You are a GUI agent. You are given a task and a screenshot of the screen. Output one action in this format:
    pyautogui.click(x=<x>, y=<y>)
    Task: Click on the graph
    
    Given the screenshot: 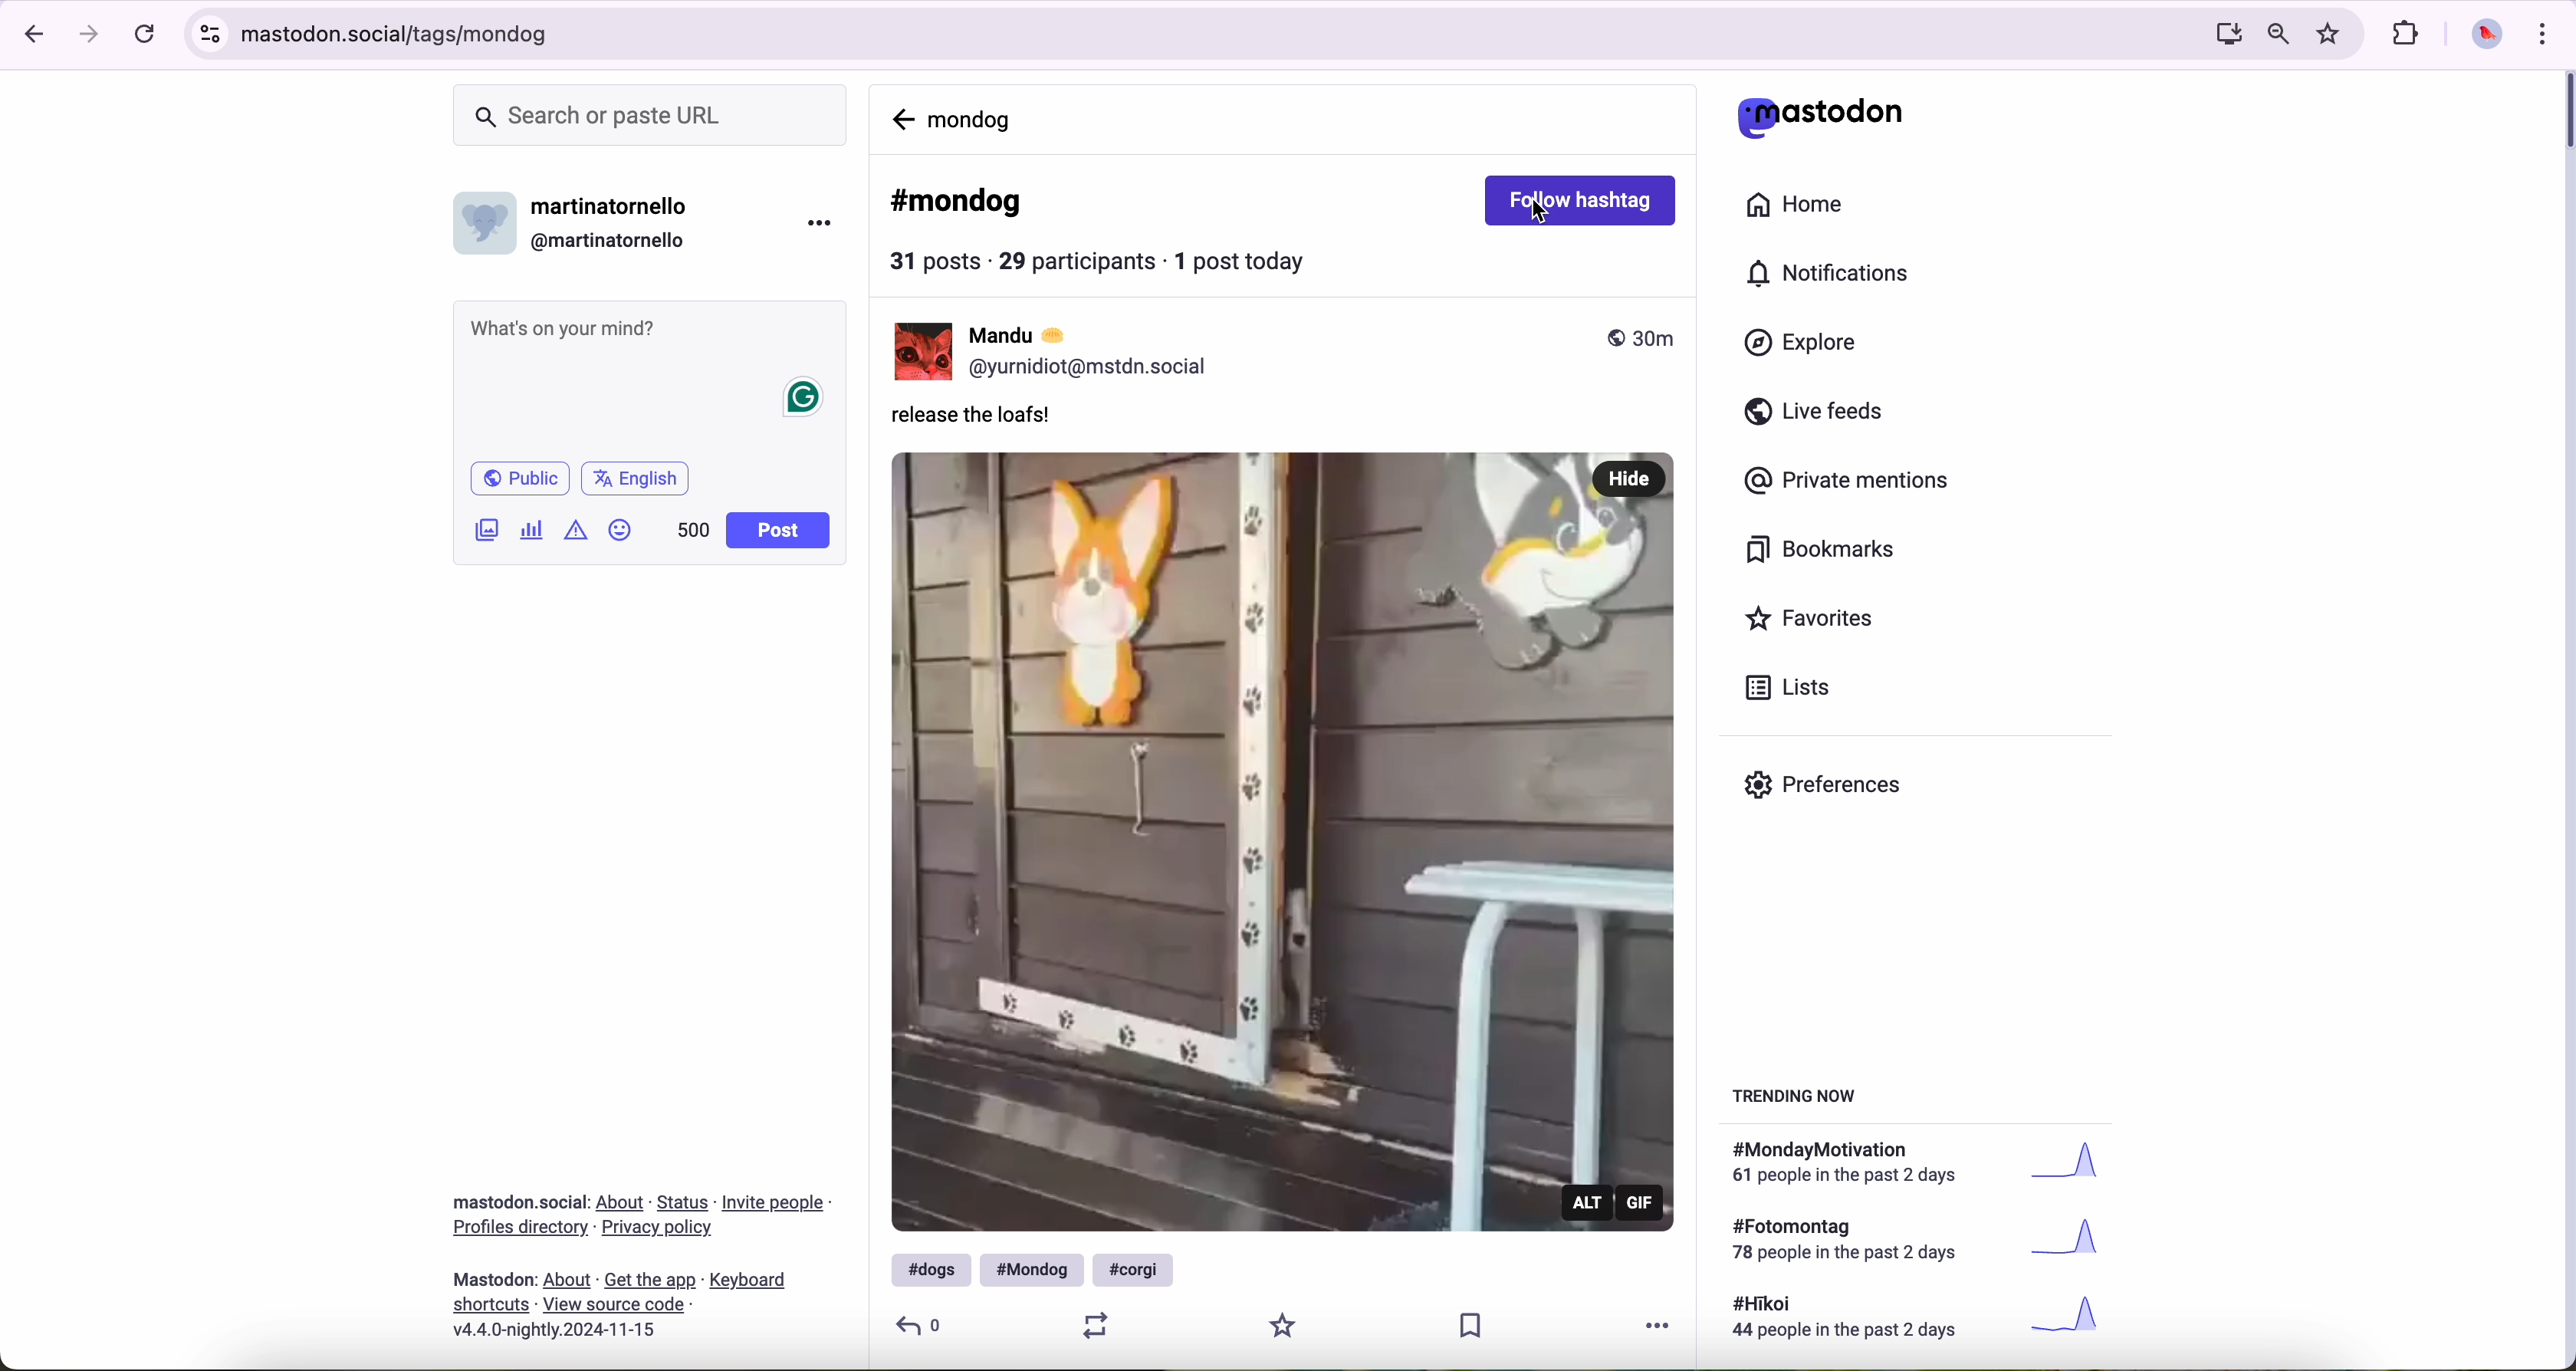 What is the action you would take?
    pyautogui.click(x=2076, y=1243)
    